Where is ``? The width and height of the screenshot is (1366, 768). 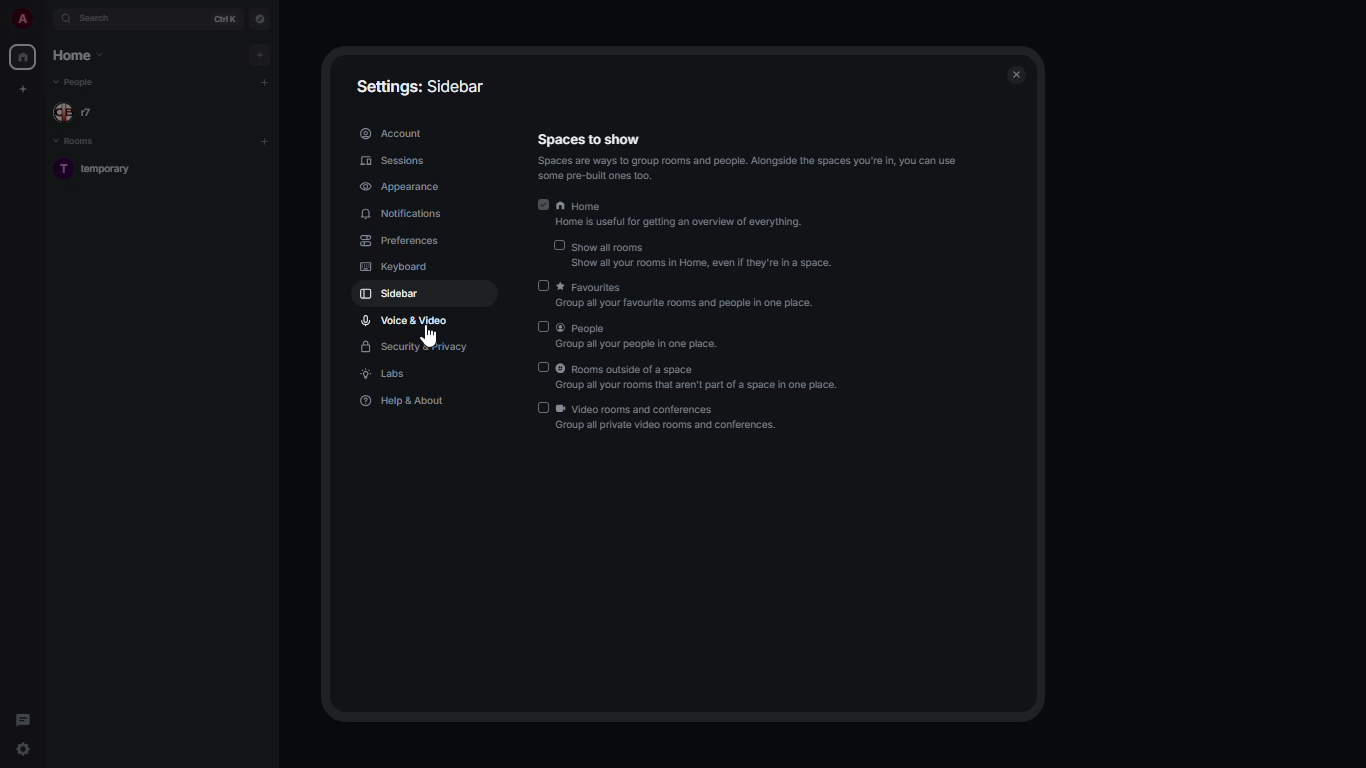
 is located at coordinates (544, 285).